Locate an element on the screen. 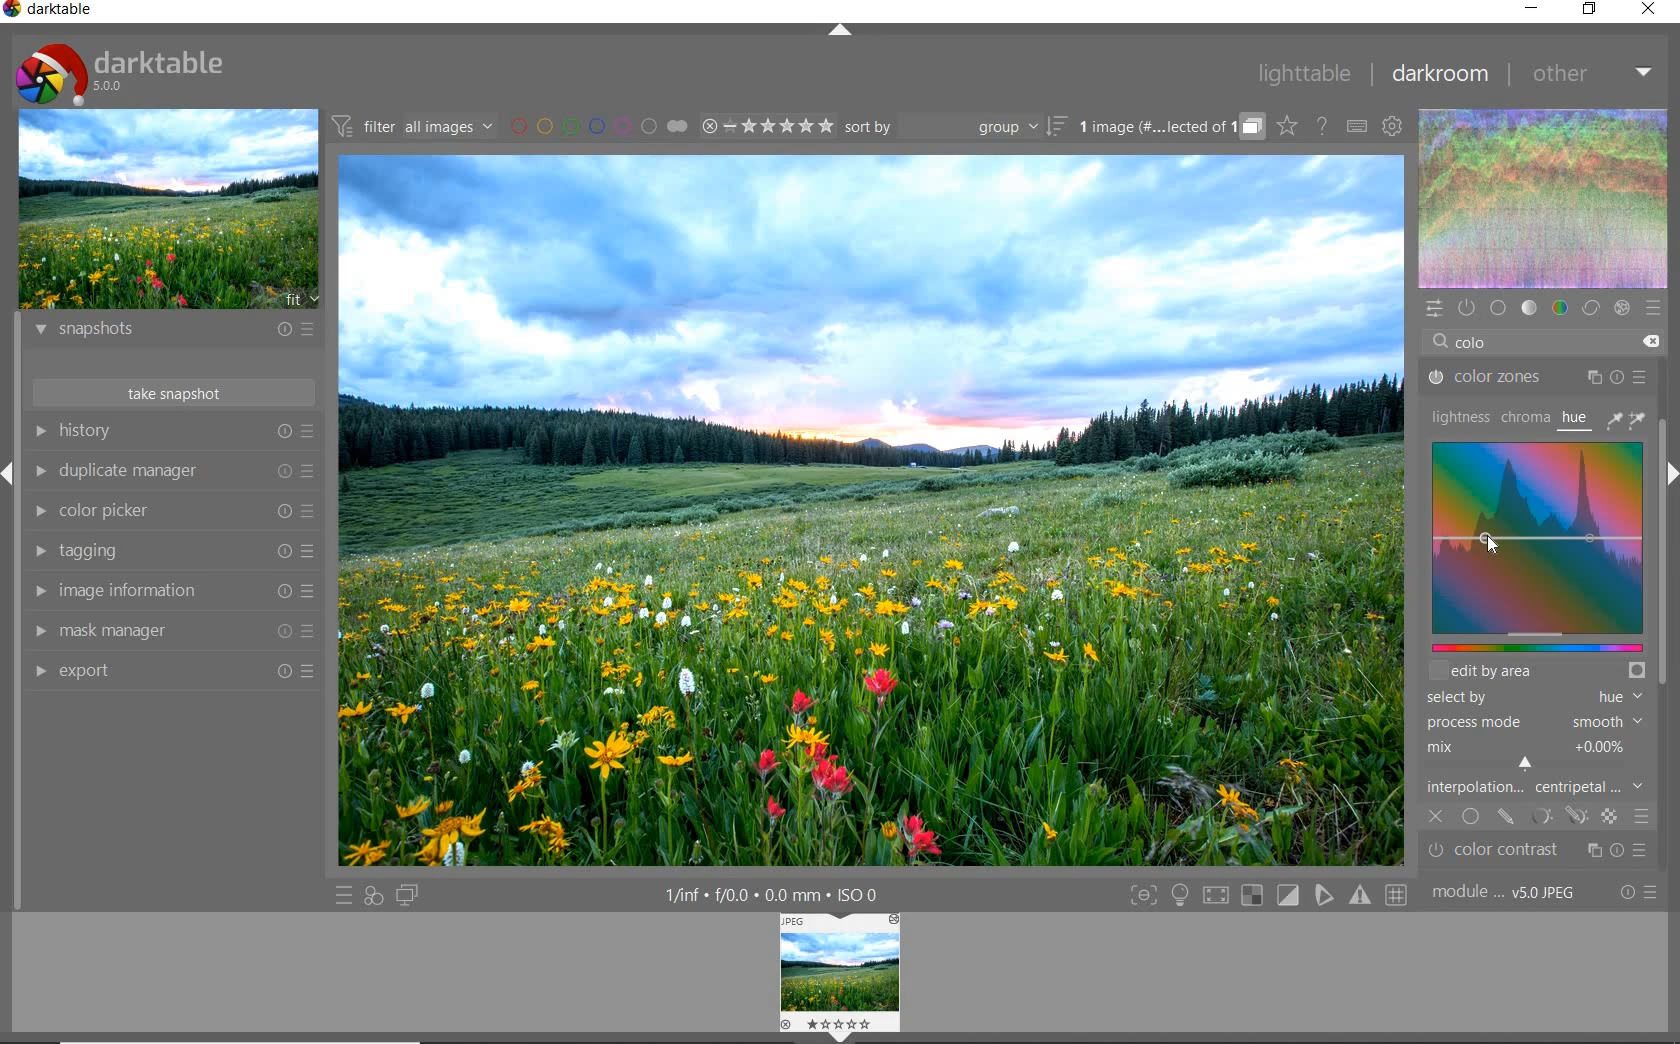  expand/collapse is located at coordinates (843, 31).